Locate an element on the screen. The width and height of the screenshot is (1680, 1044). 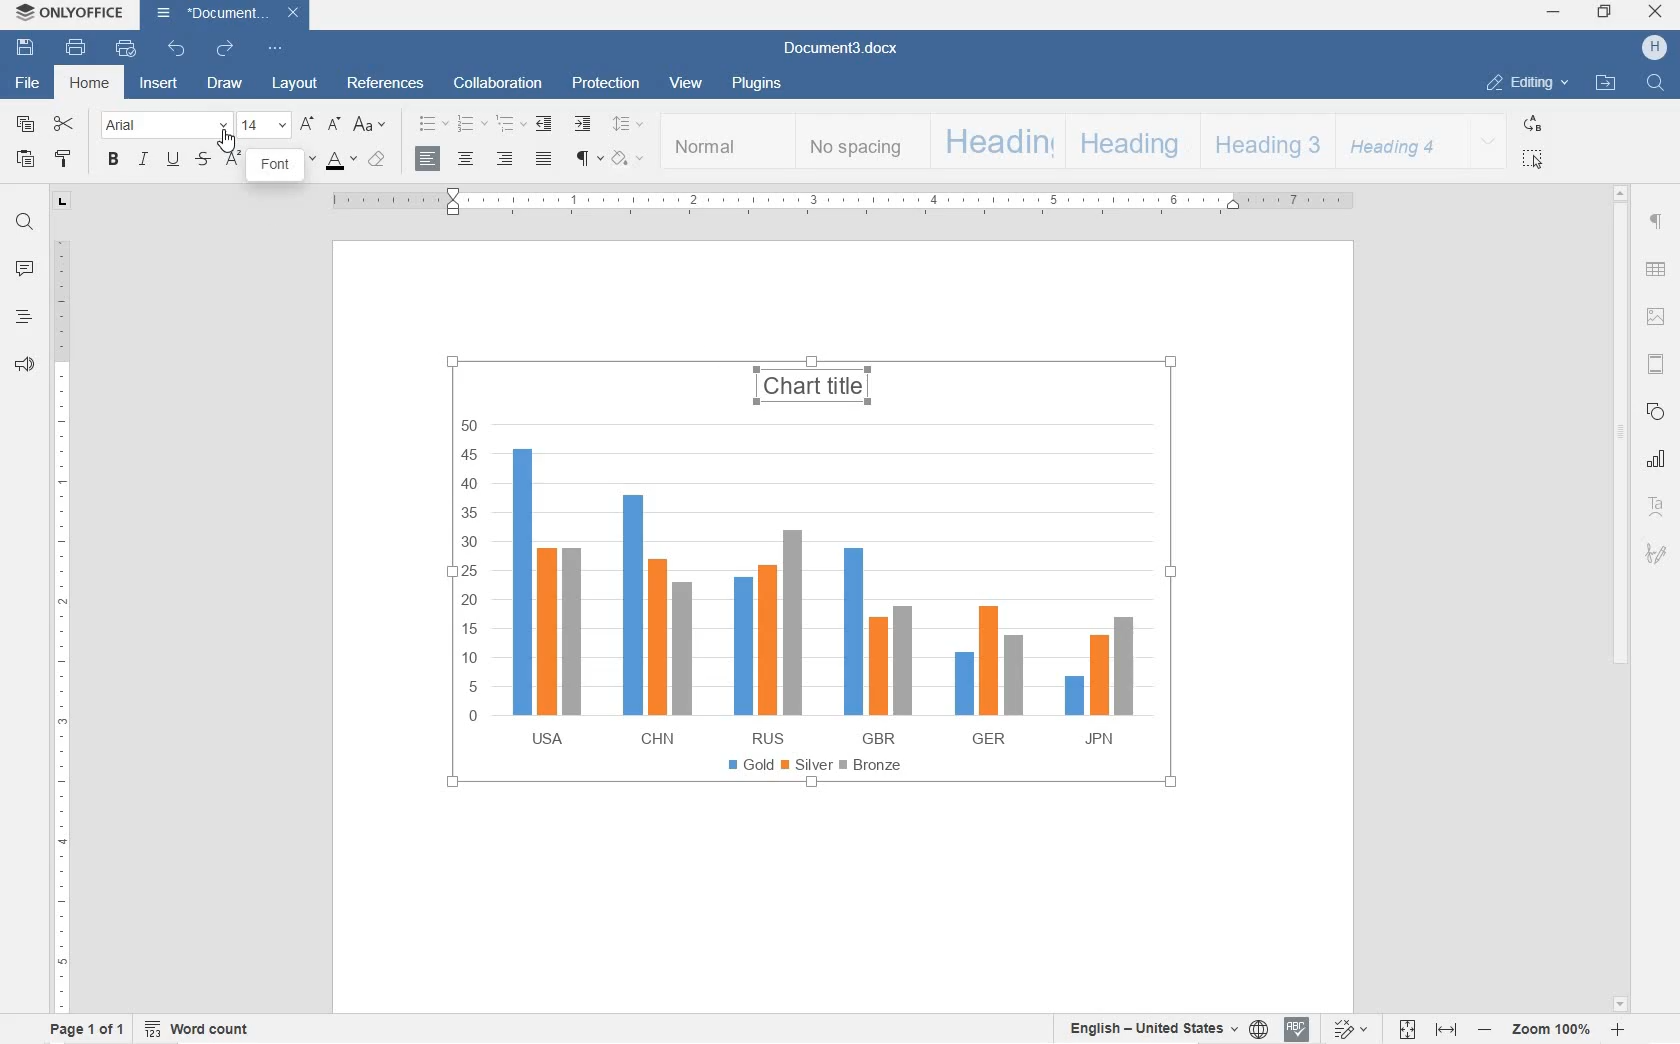
DRAW is located at coordinates (225, 85).